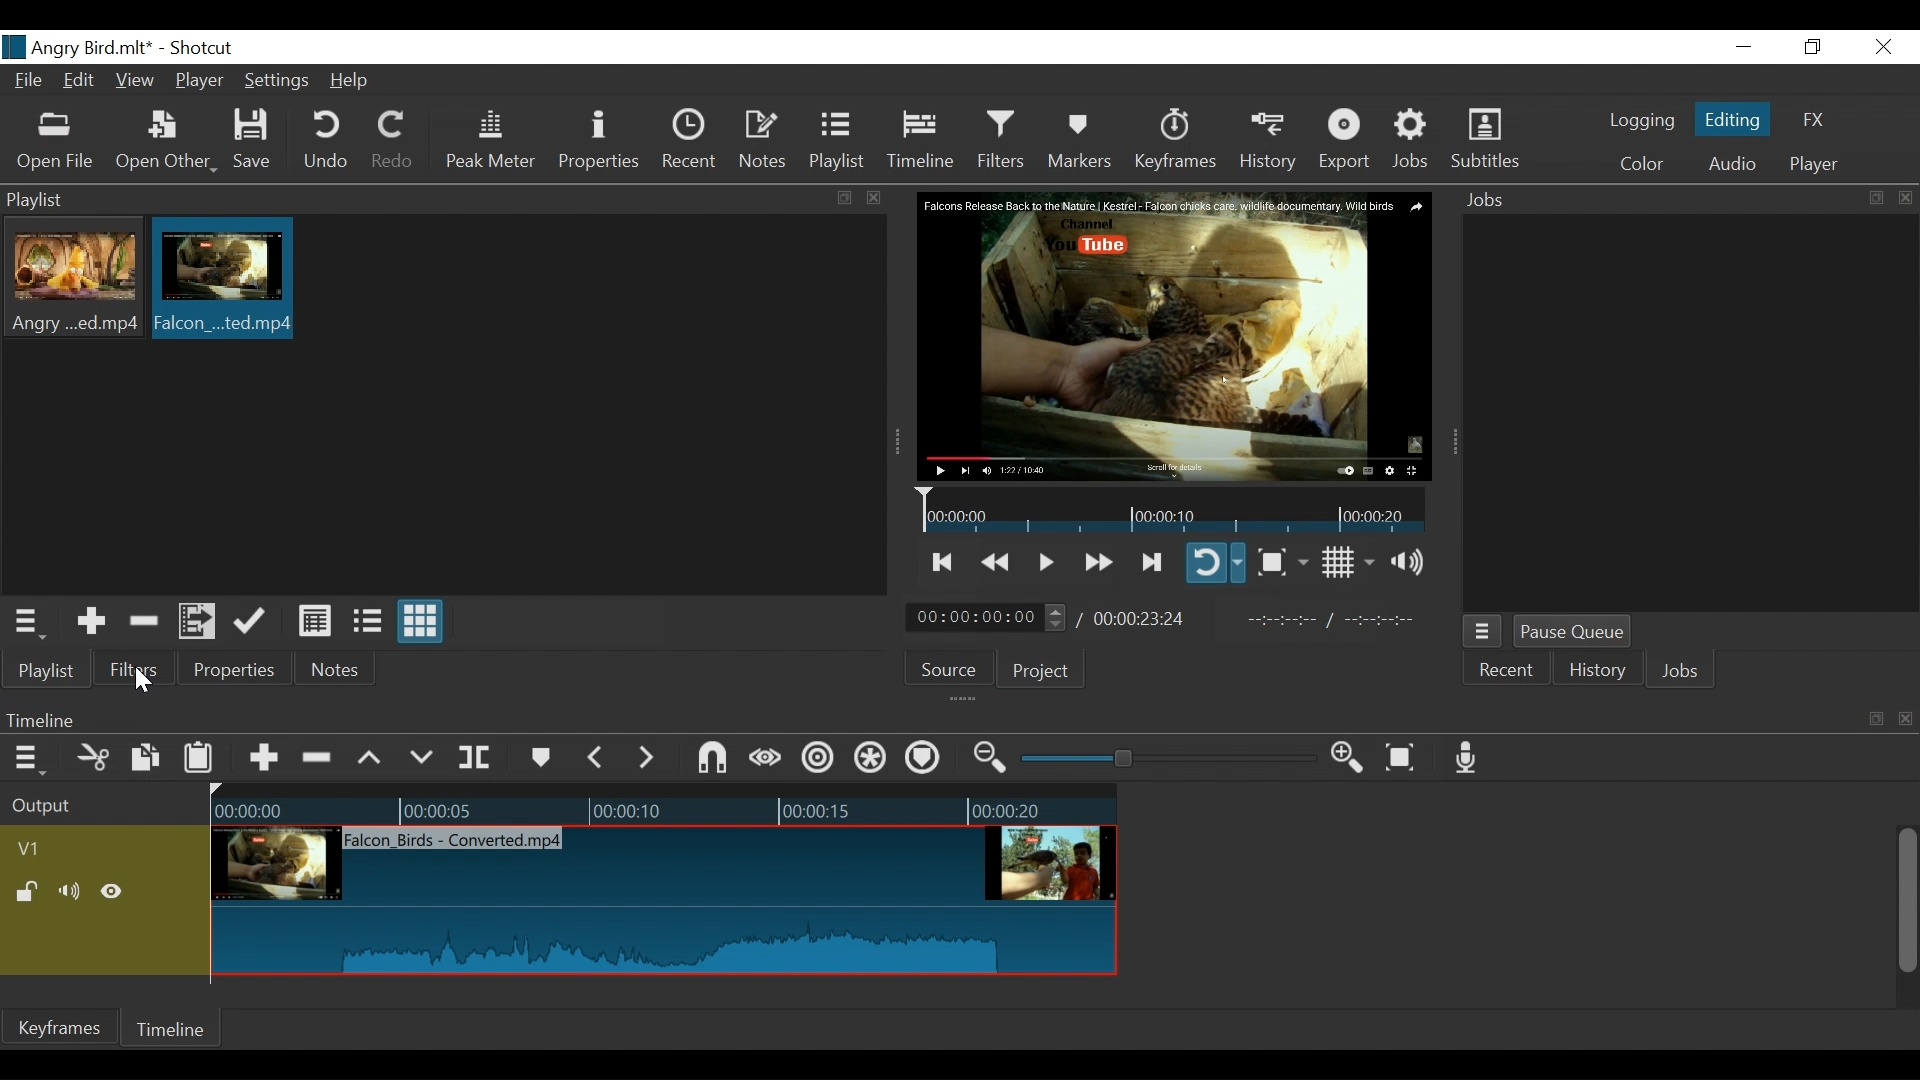  What do you see at coordinates (998, 563) in the screenshot?
I see `Play backward quickly` at bounding box center [998, 563].